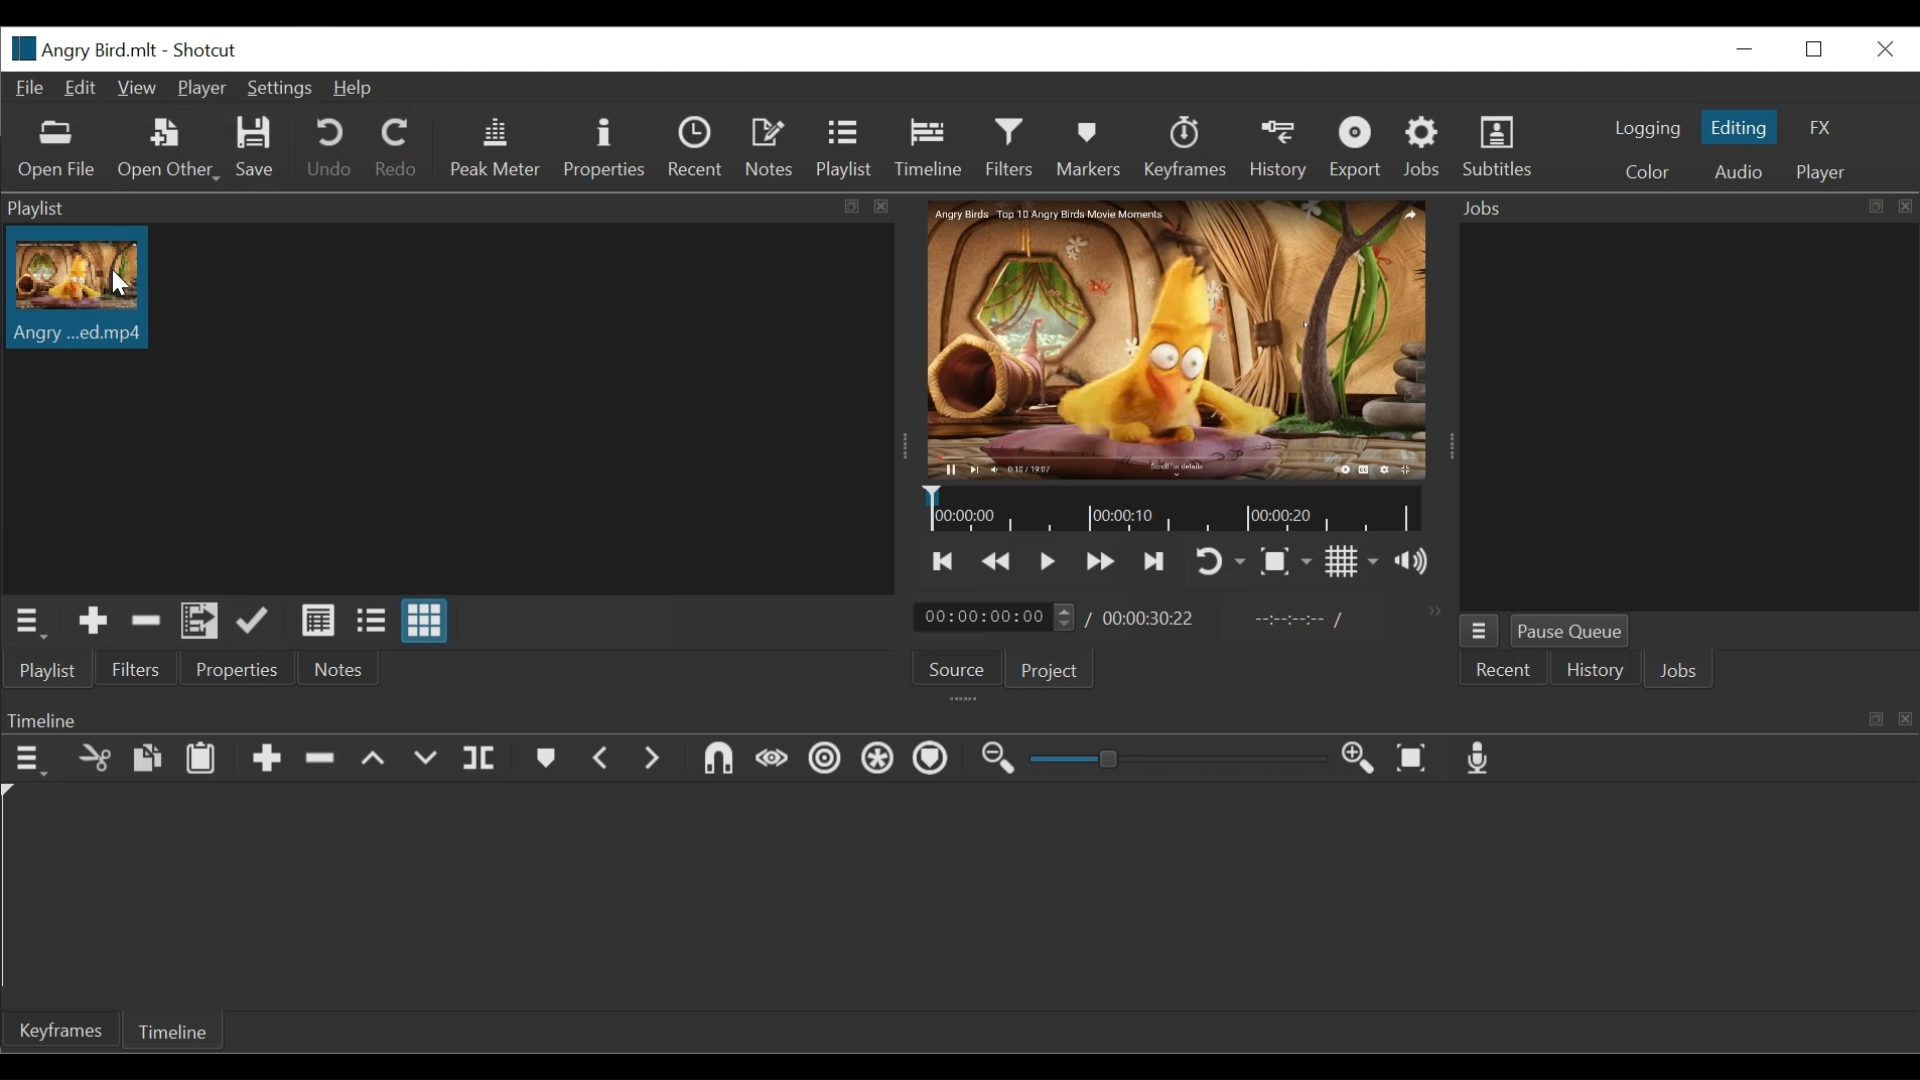 The image size is (1920, 1080). What do you see at coordinates (47, 671) in the screenshot?
I see `Playlist` at bounding box center [47, 671].